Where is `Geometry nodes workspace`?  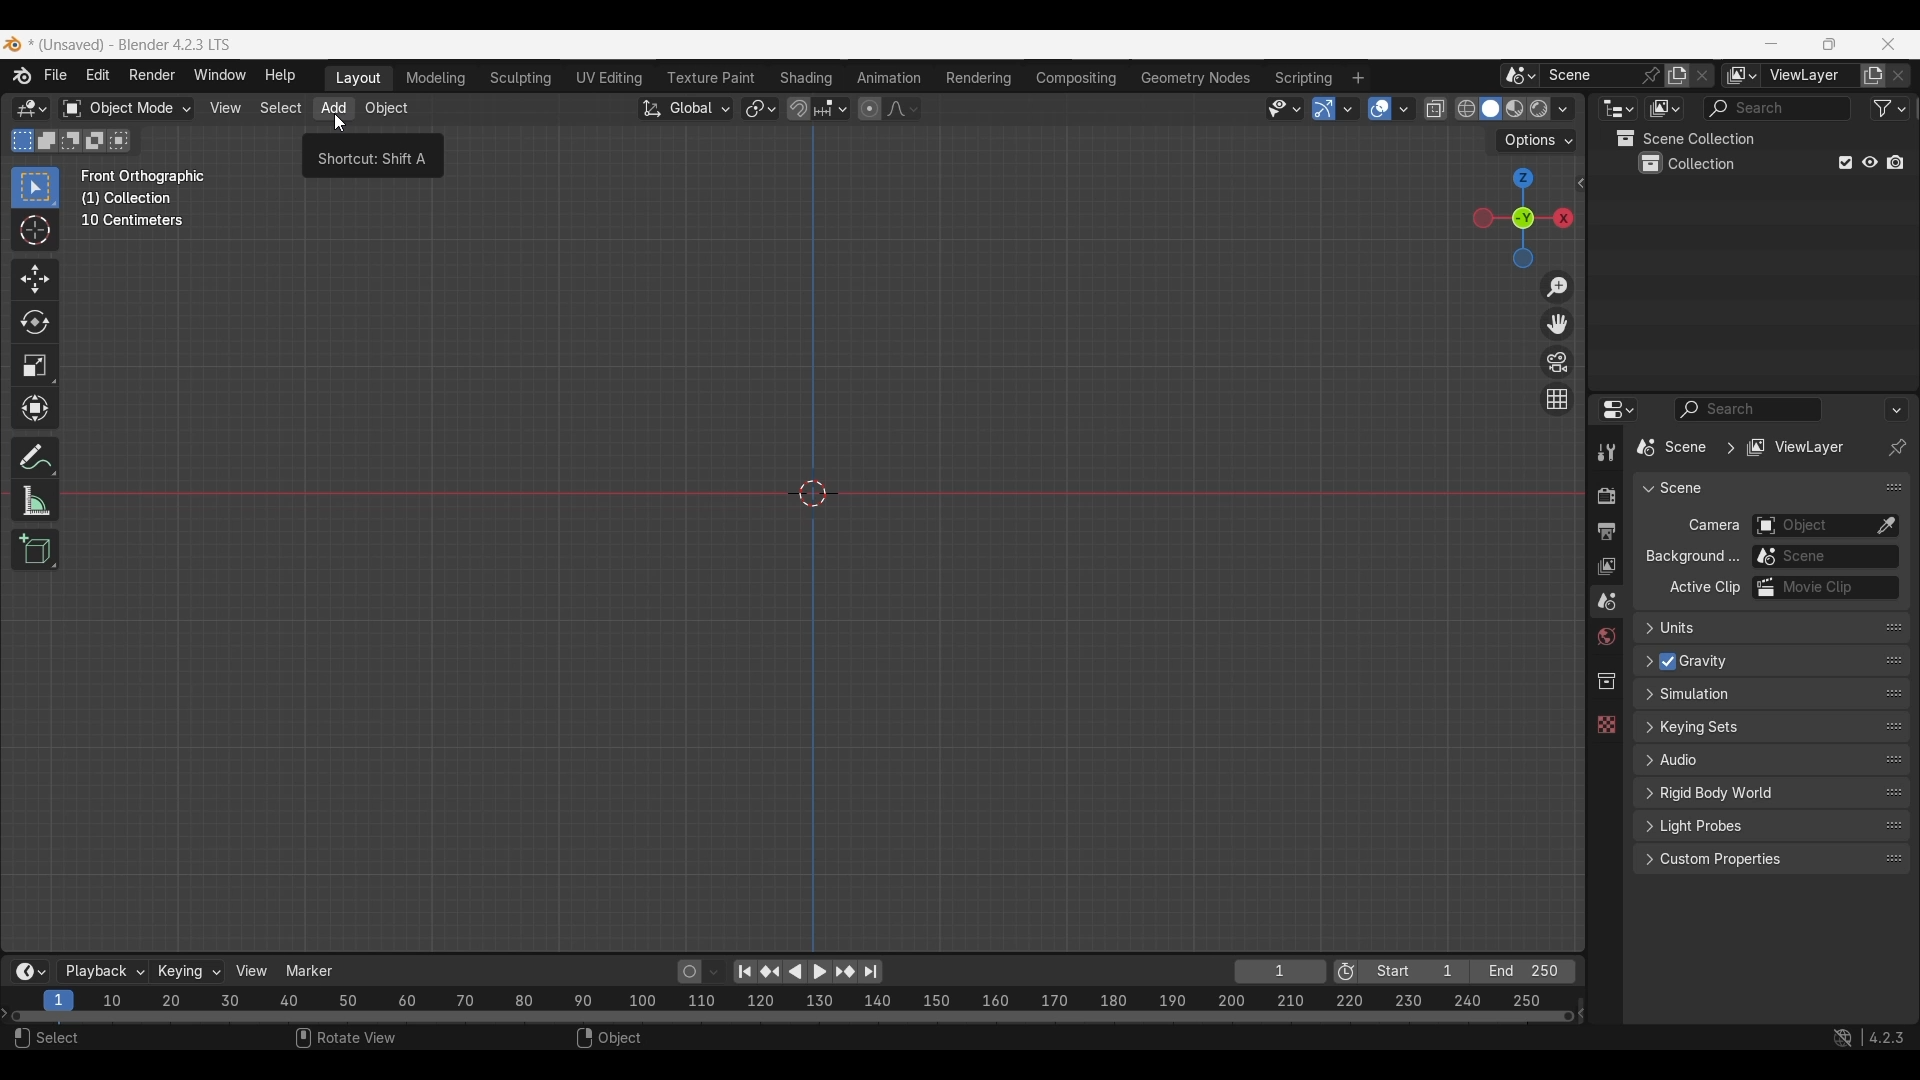
Geometry nodes workspace is located at coordinates (1195, 77).